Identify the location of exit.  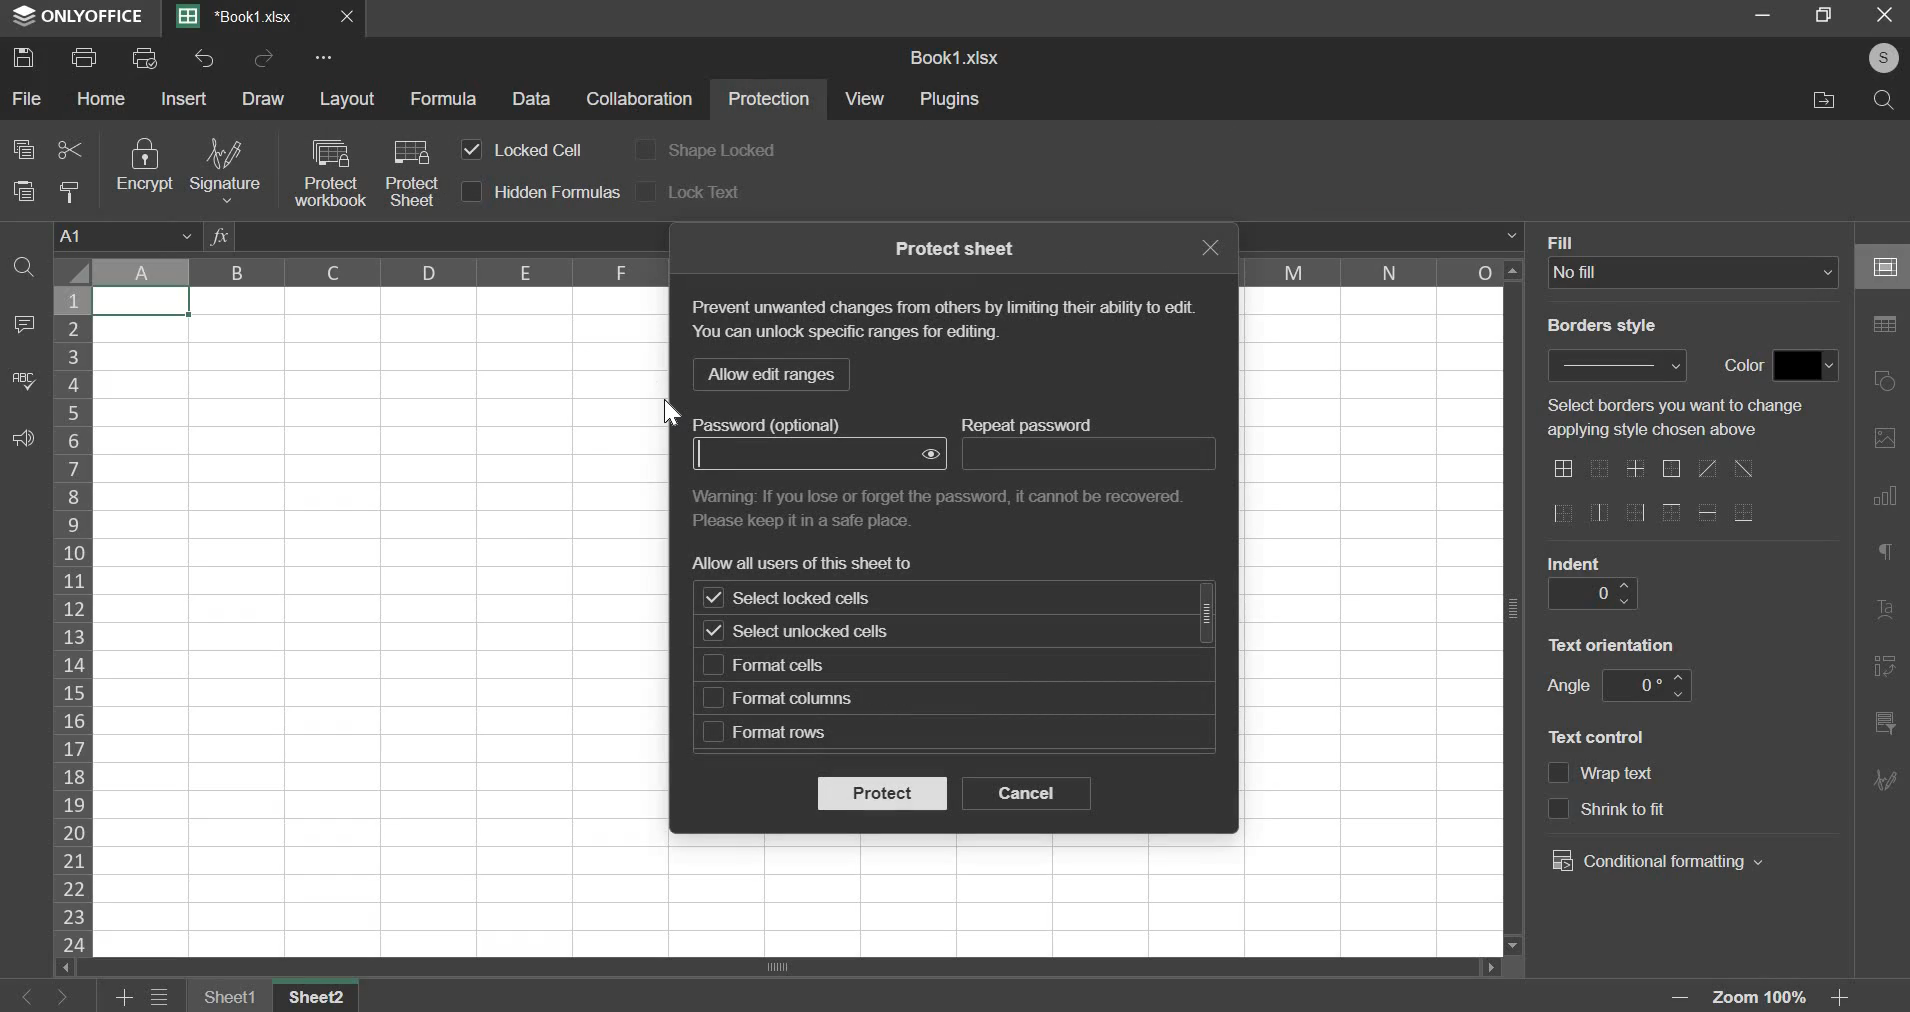
(1209, 247).